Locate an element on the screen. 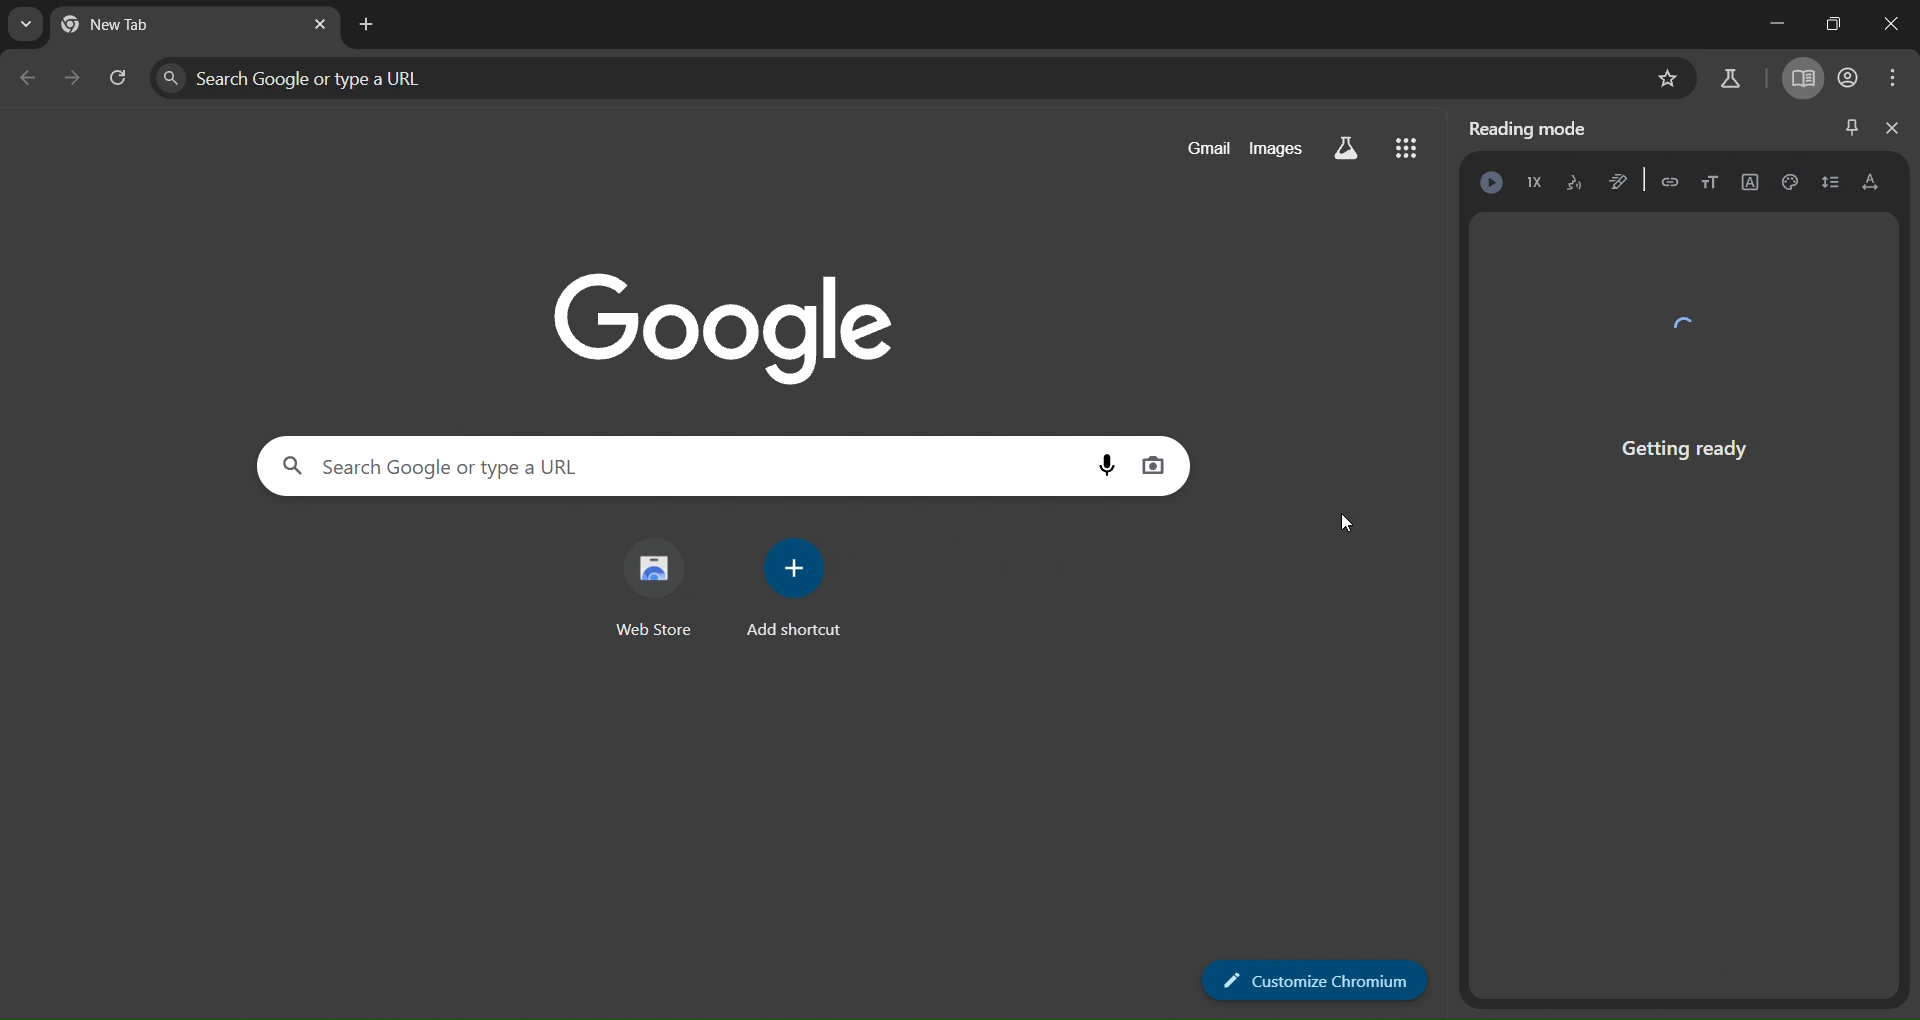  font size is located at coordinates (1709, 180).